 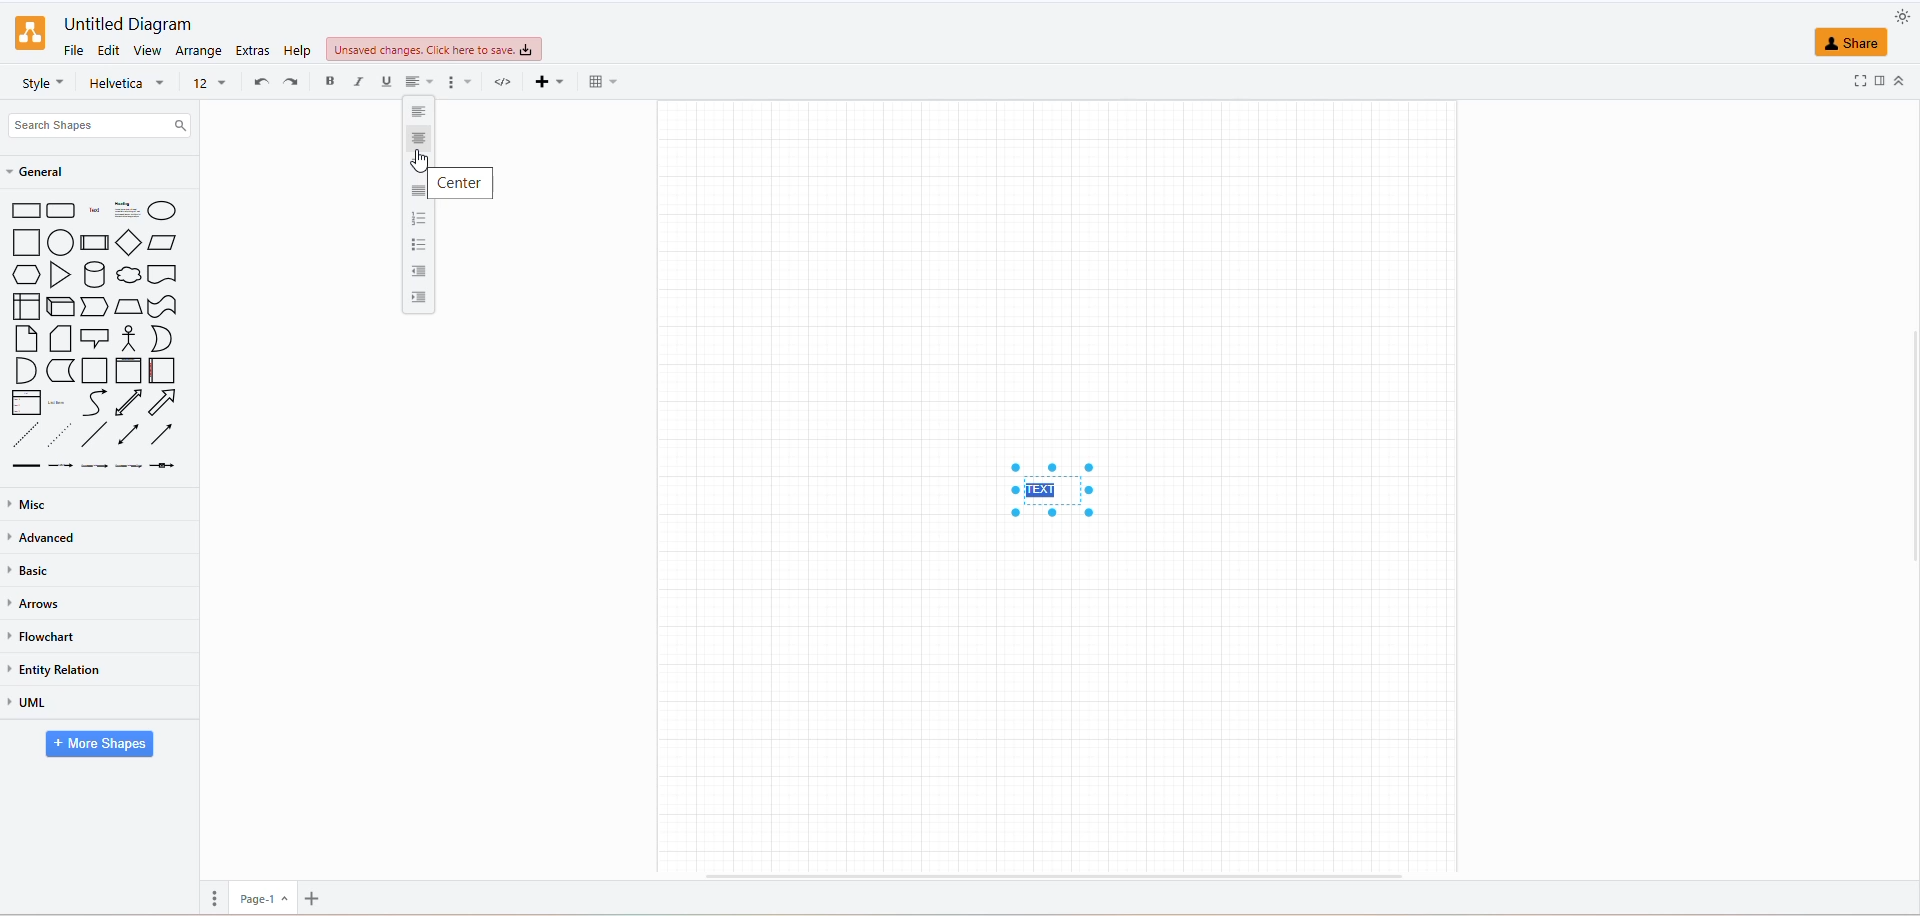 I want to click on edit, so click(x=110, y=51).